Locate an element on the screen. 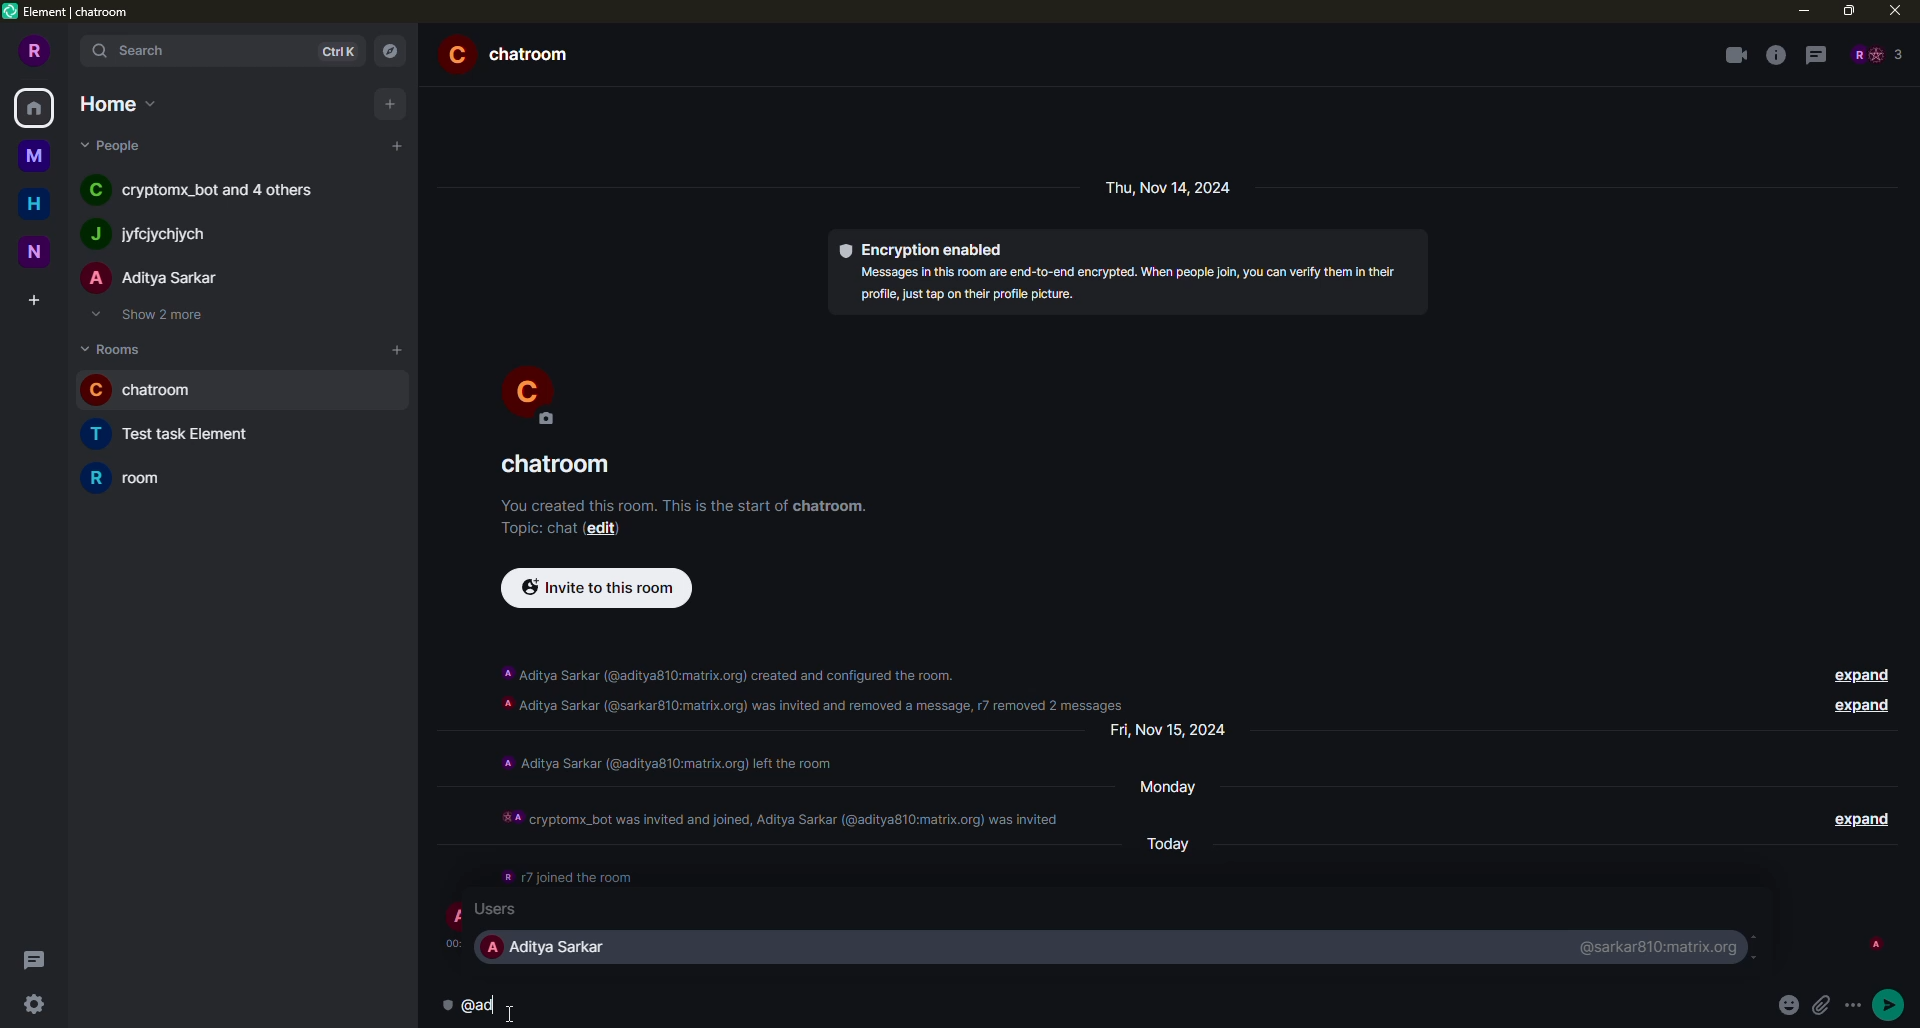 The image size is (1920, 1028). people is located at coordinates (208, 192).